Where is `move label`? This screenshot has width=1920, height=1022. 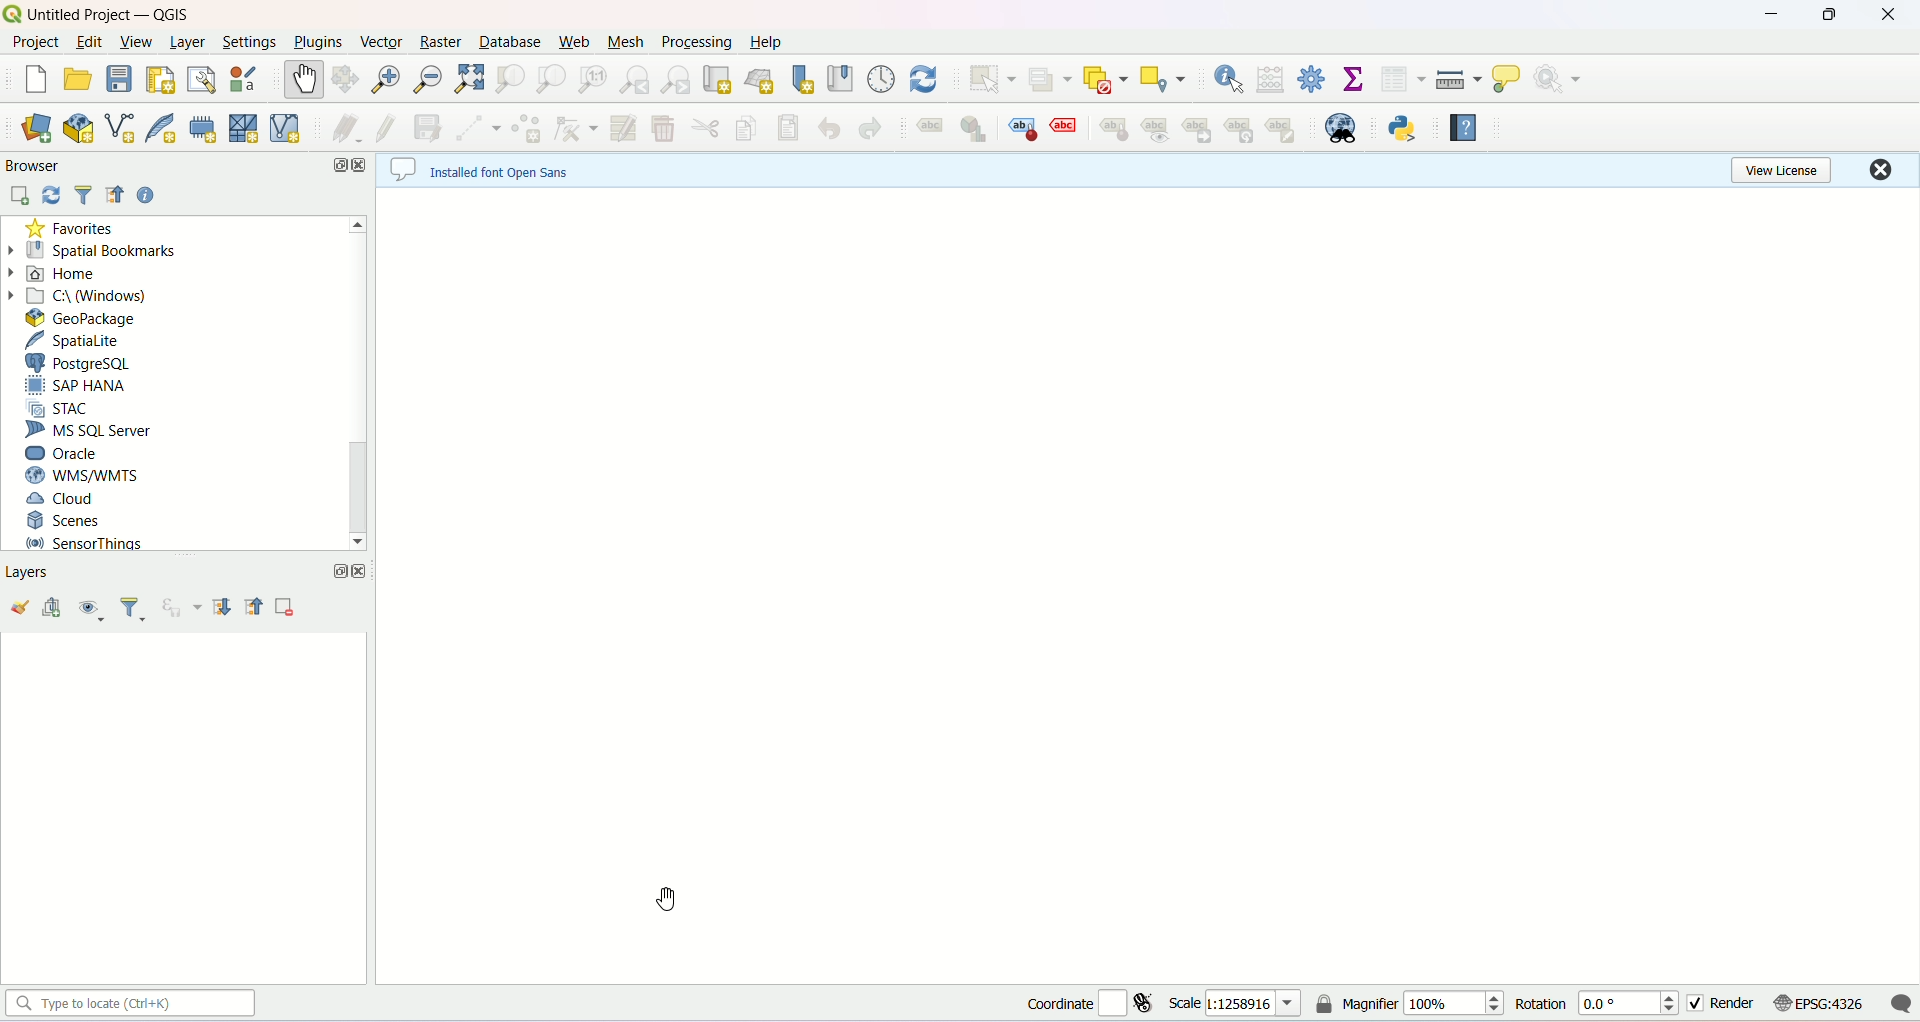
move label is located at coordinates (1201, 134).